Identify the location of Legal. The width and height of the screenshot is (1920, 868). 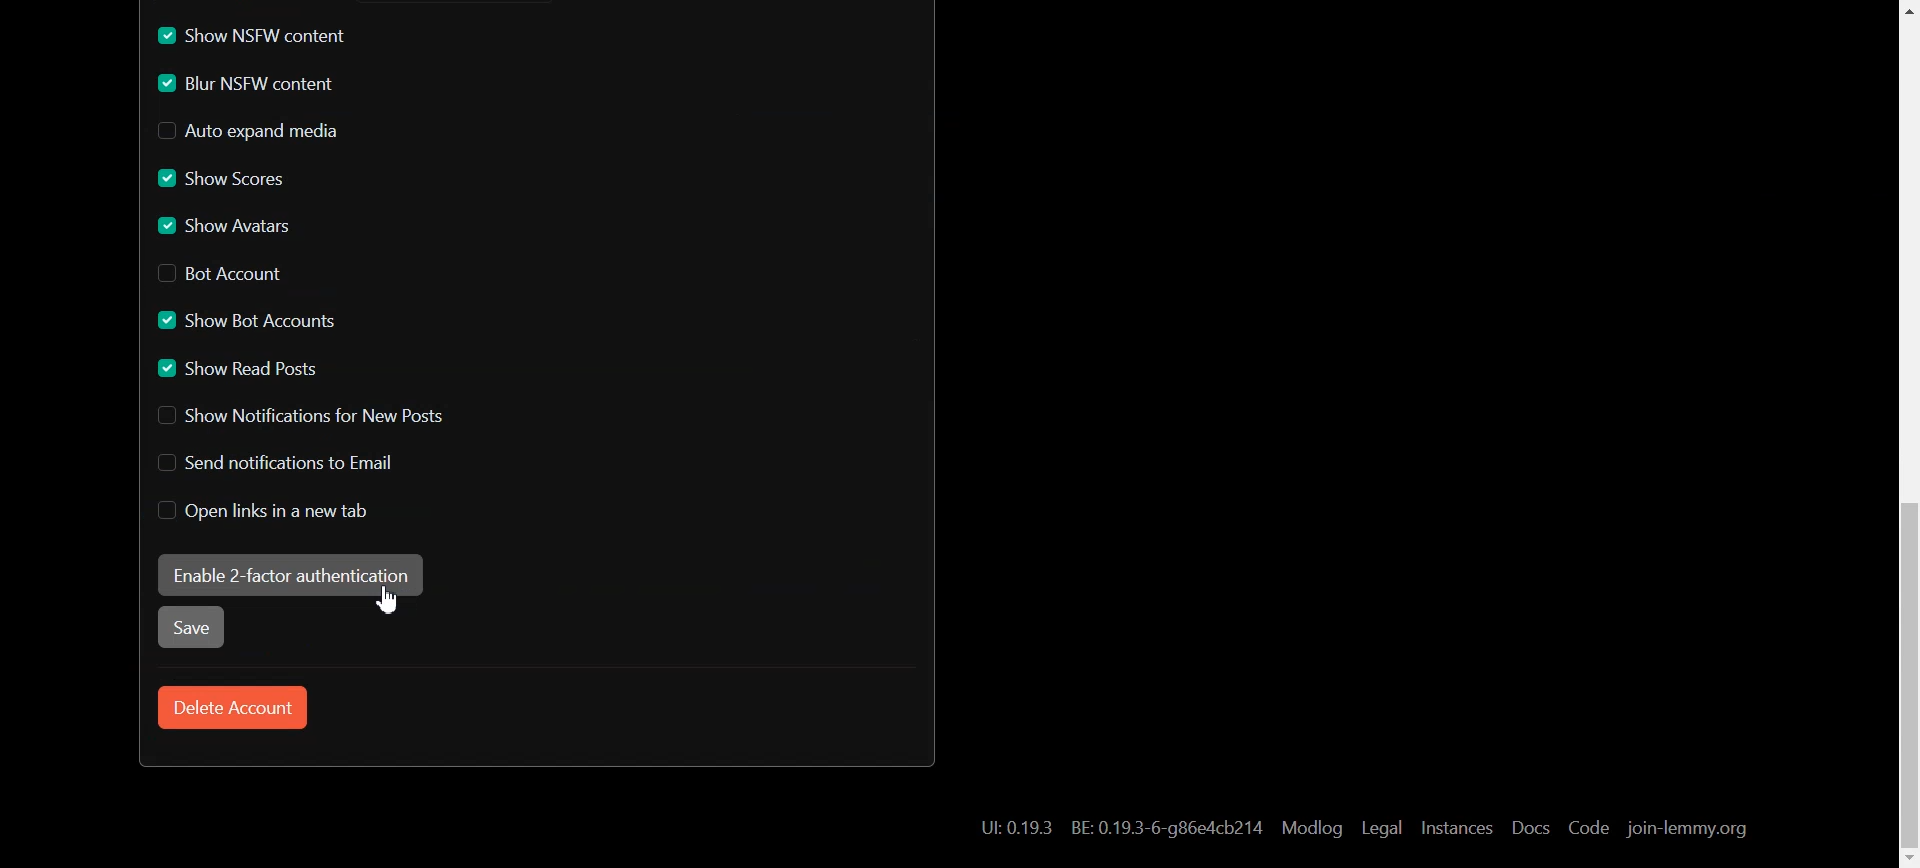
(1382, 828).